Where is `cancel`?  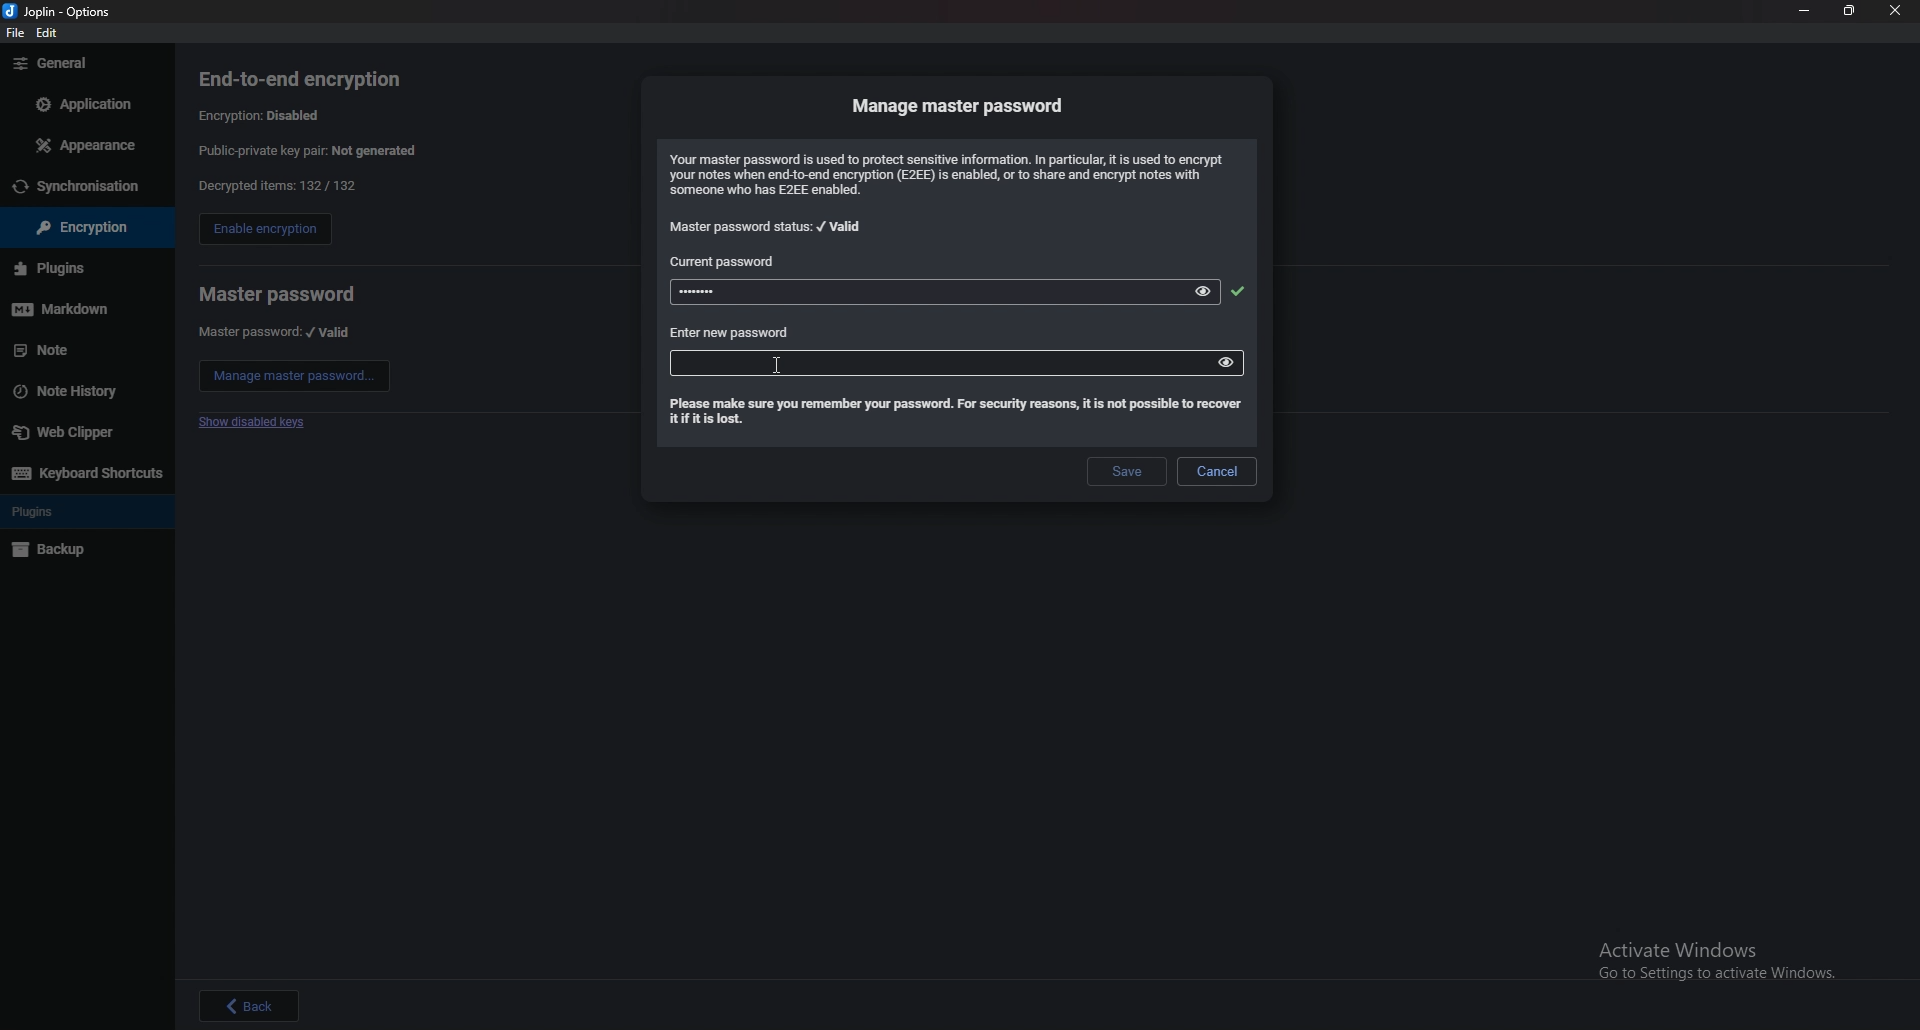 cancel is located at coordinates (1217, 471).